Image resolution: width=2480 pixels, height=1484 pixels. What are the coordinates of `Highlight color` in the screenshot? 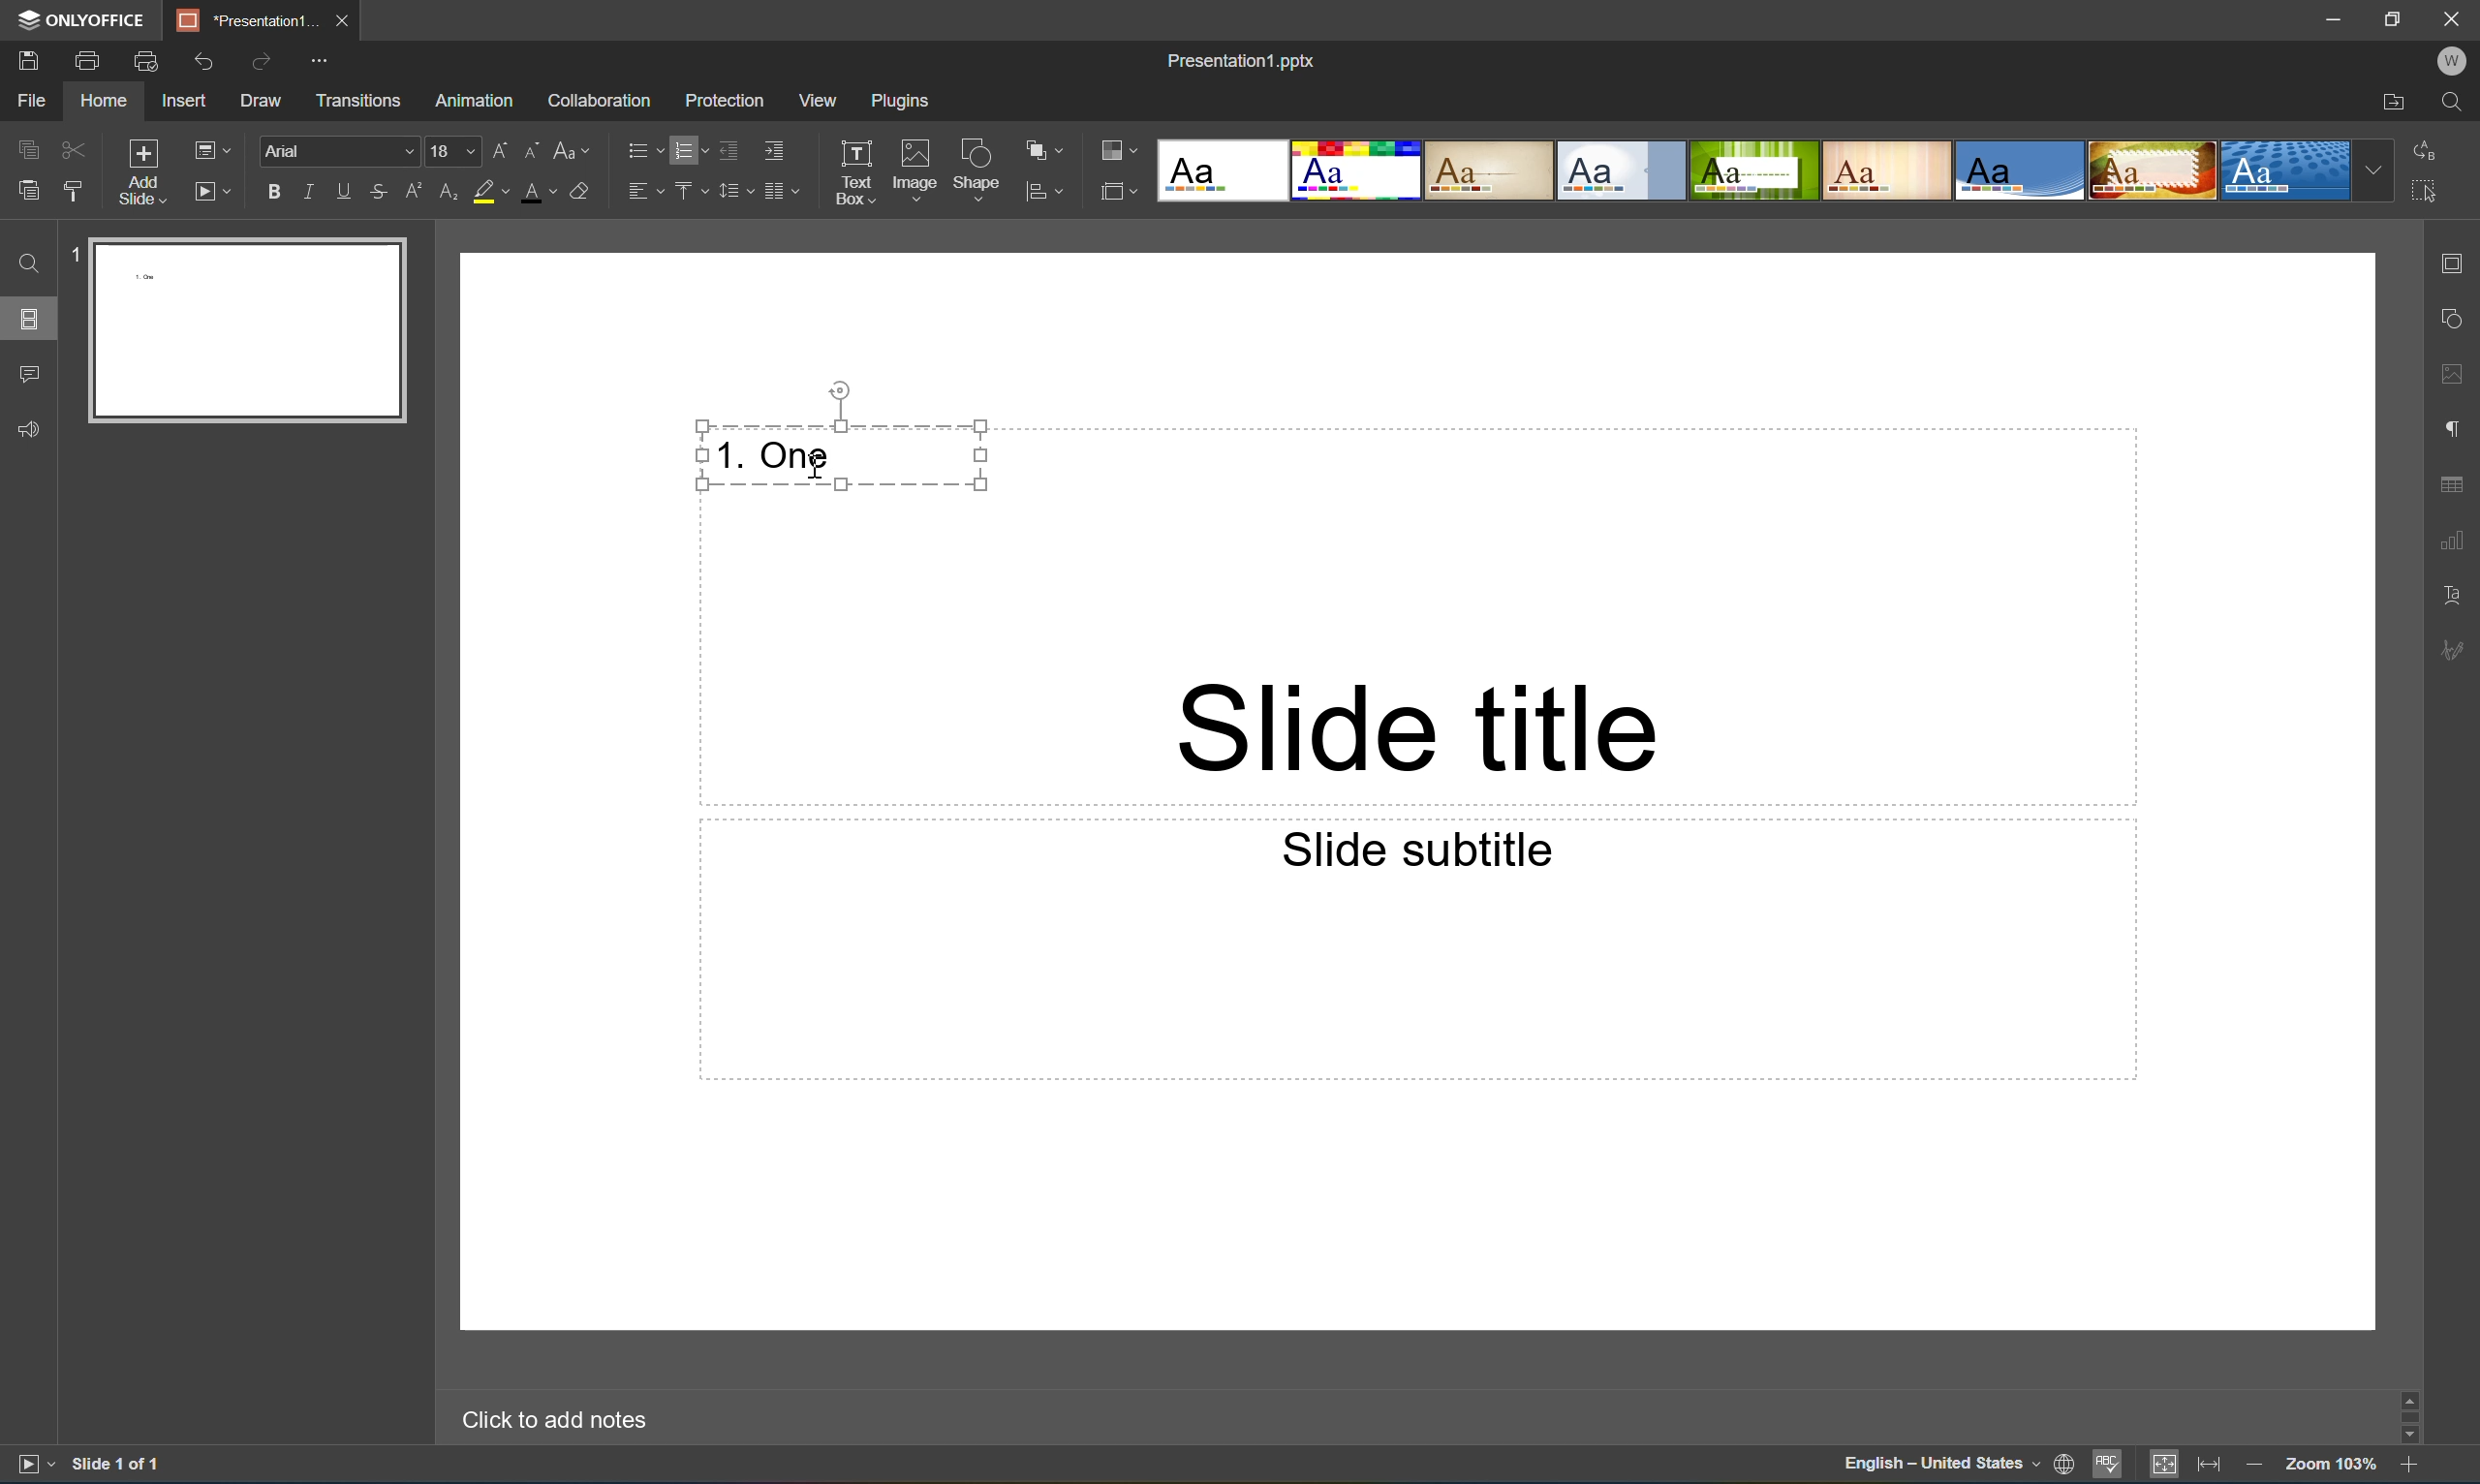 It's located at (489, 188).